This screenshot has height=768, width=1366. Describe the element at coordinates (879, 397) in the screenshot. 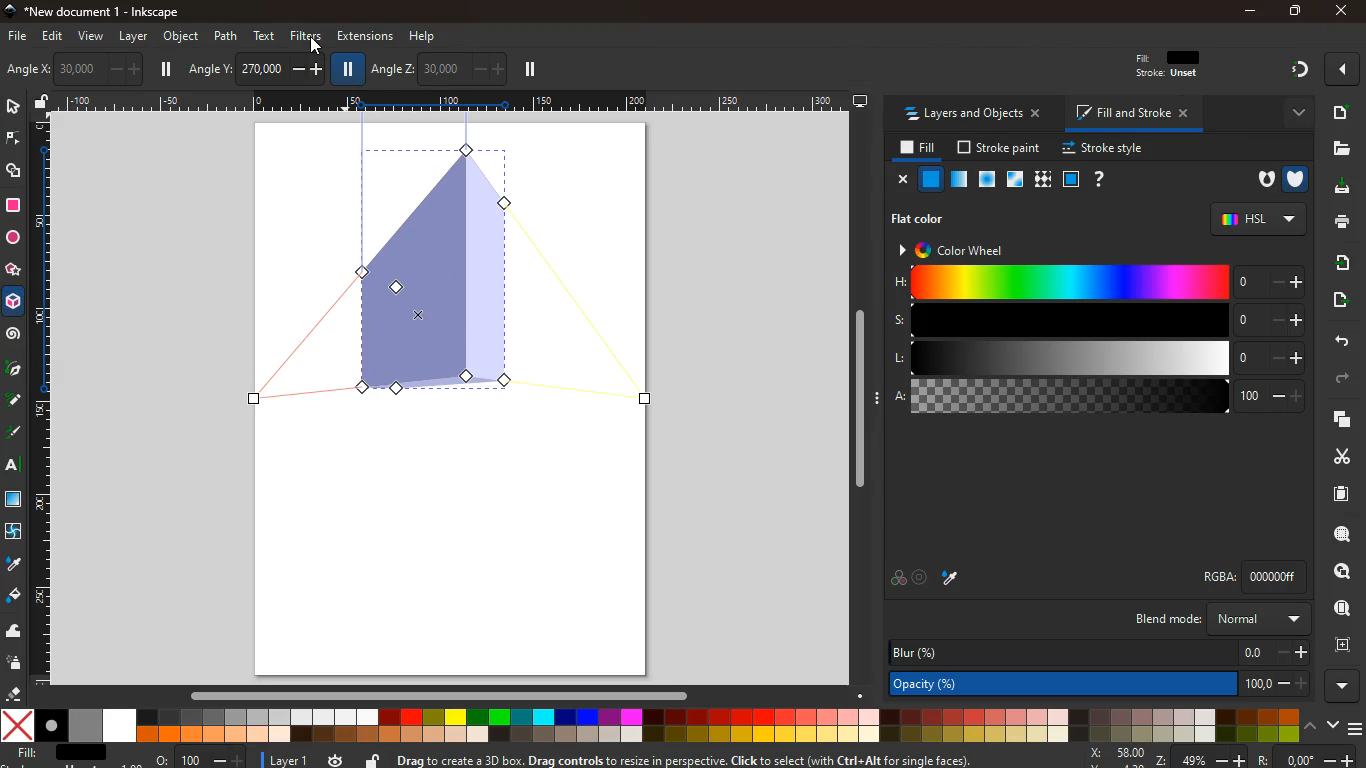

I see `Expand` at that location.